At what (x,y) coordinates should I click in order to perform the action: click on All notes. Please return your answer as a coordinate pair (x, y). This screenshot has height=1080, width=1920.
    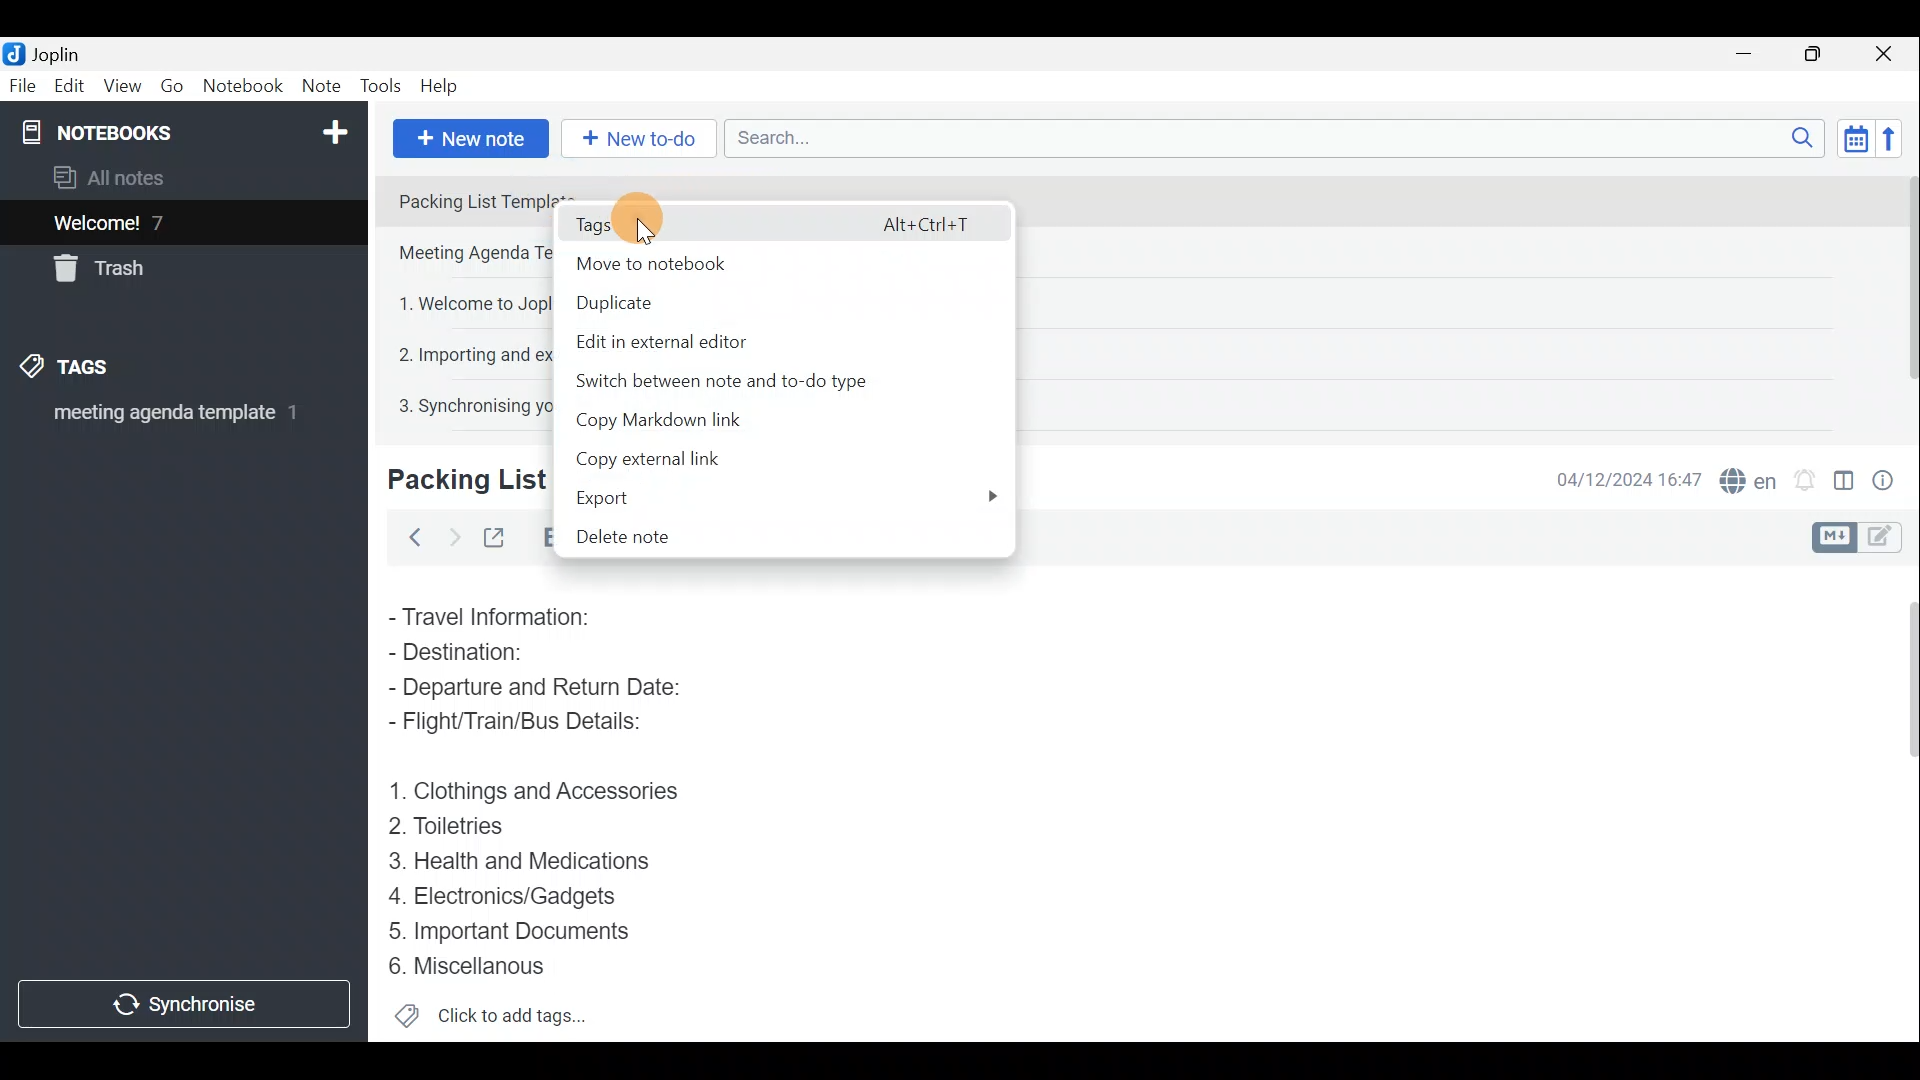
    Looking at the image, I should click on (116, 177).